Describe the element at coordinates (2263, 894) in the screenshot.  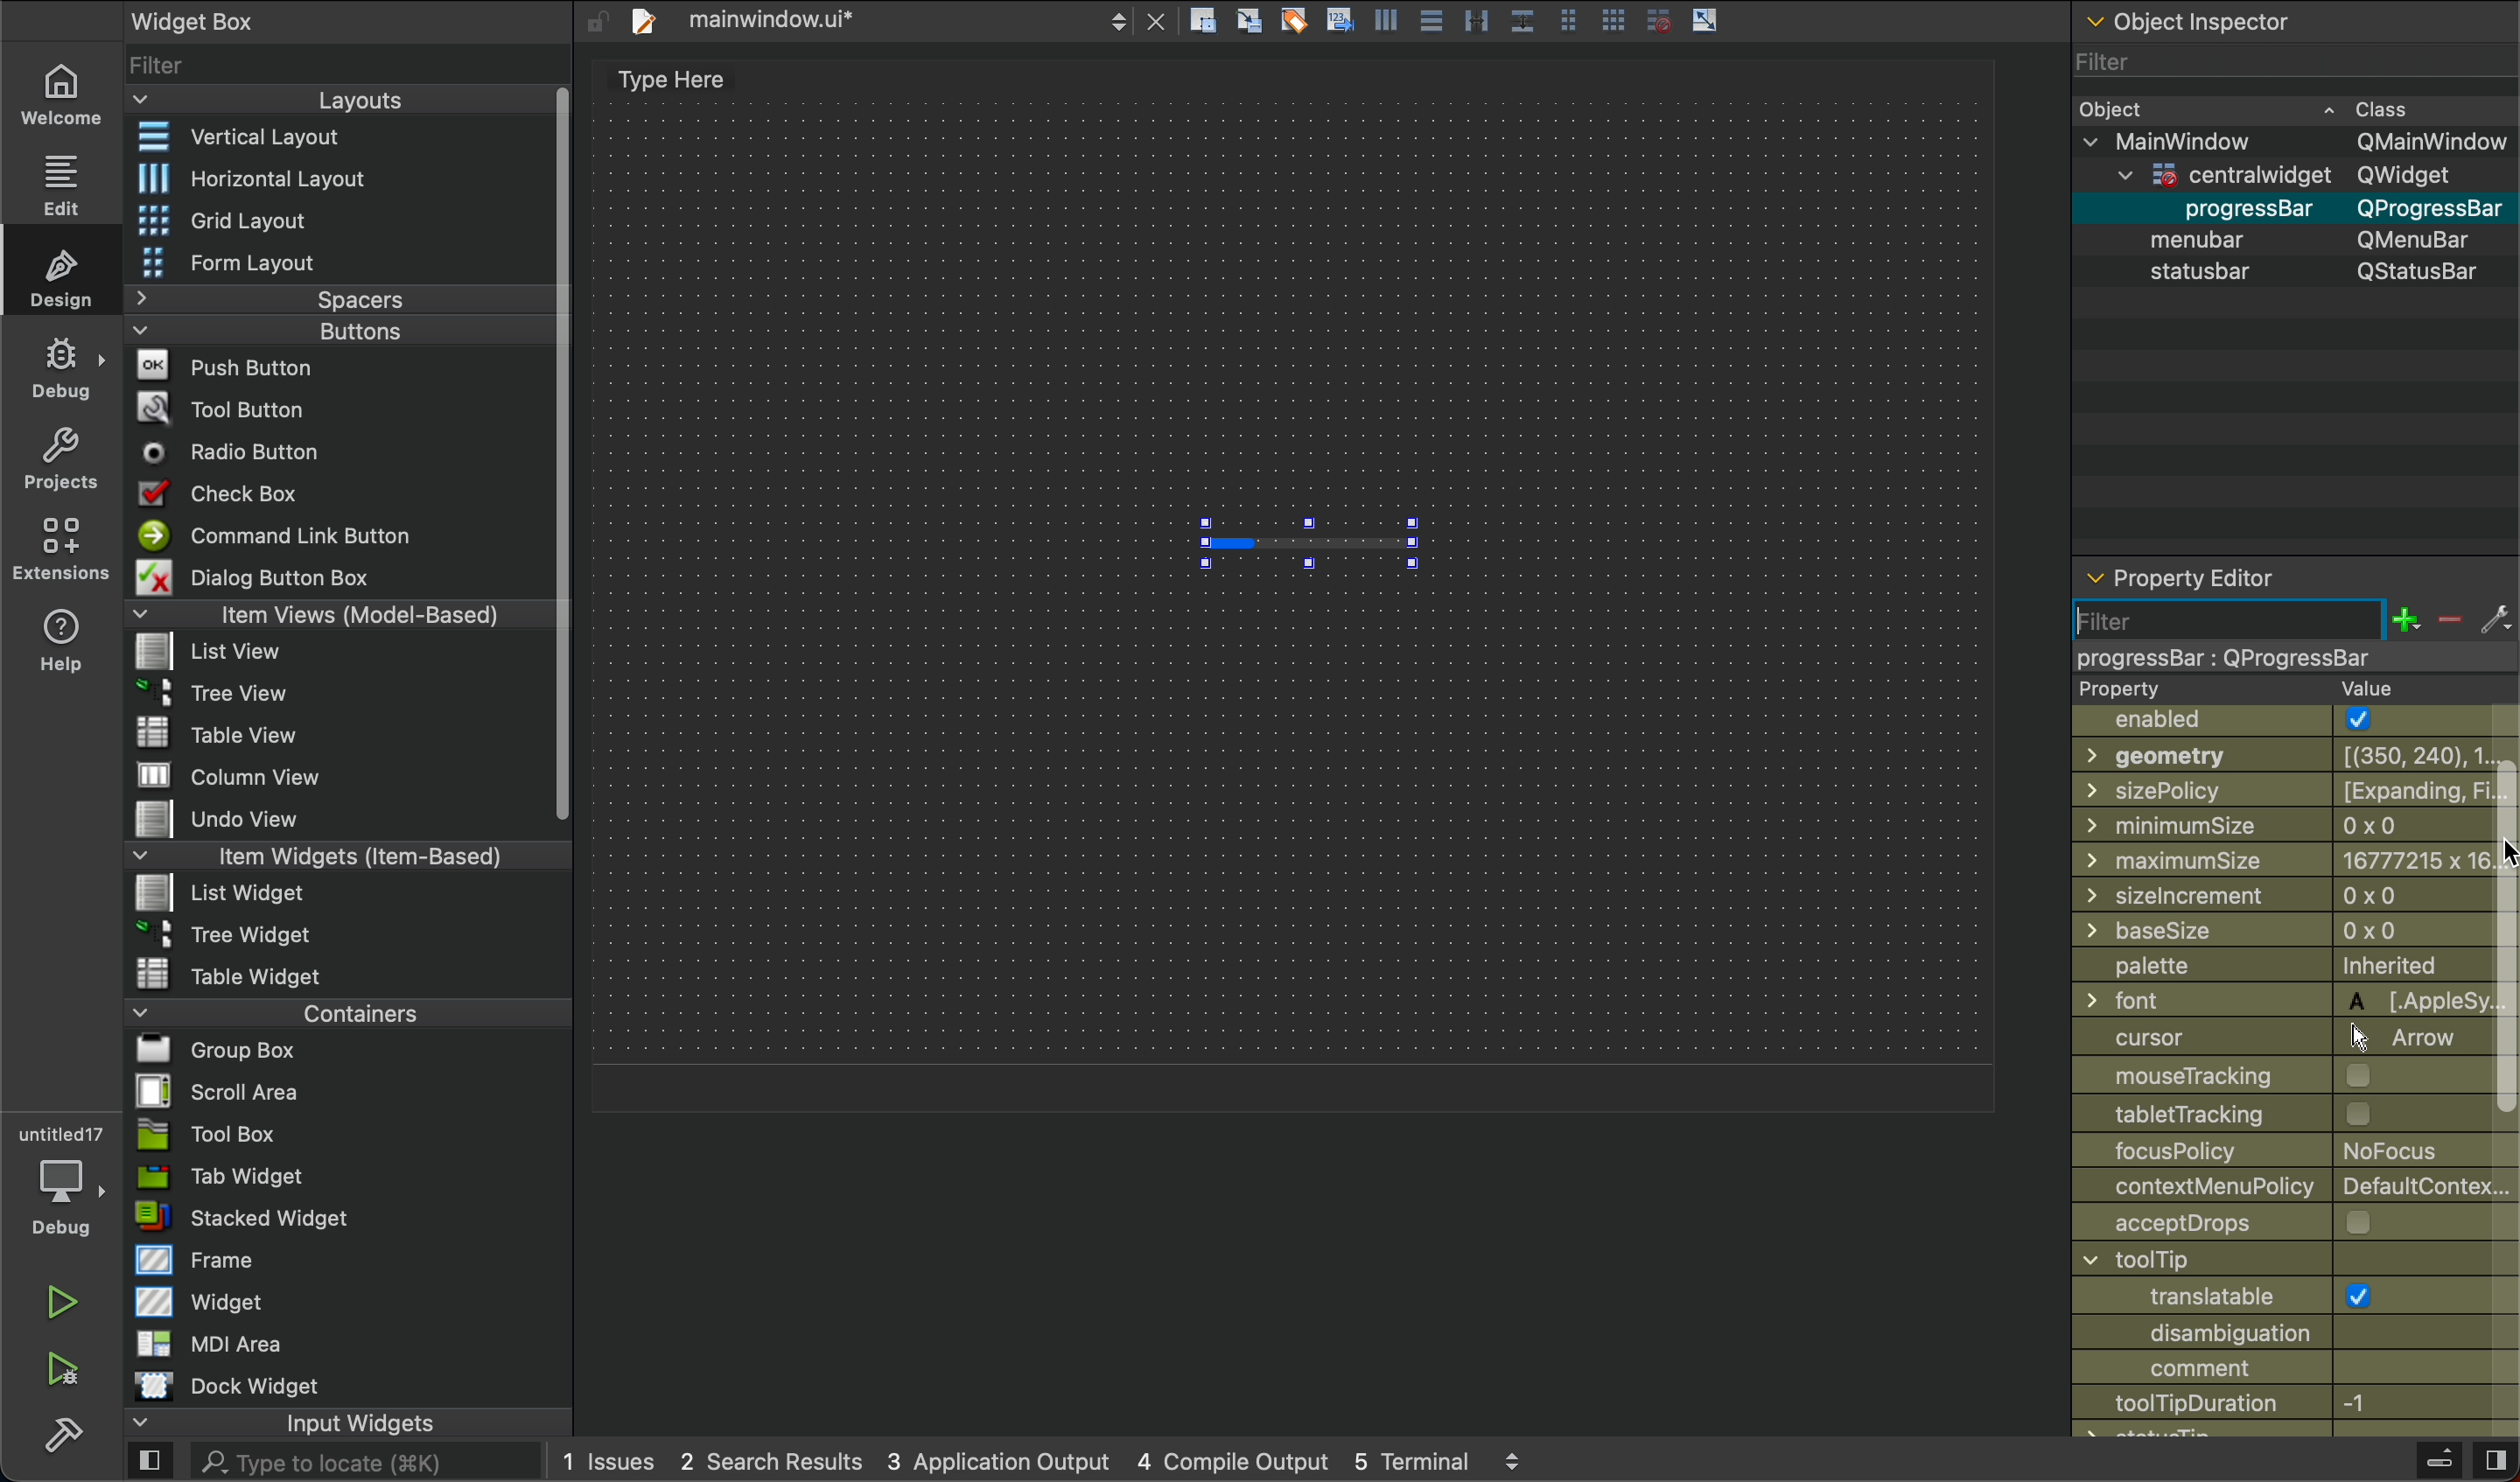
I see `Size Increment` at that location.